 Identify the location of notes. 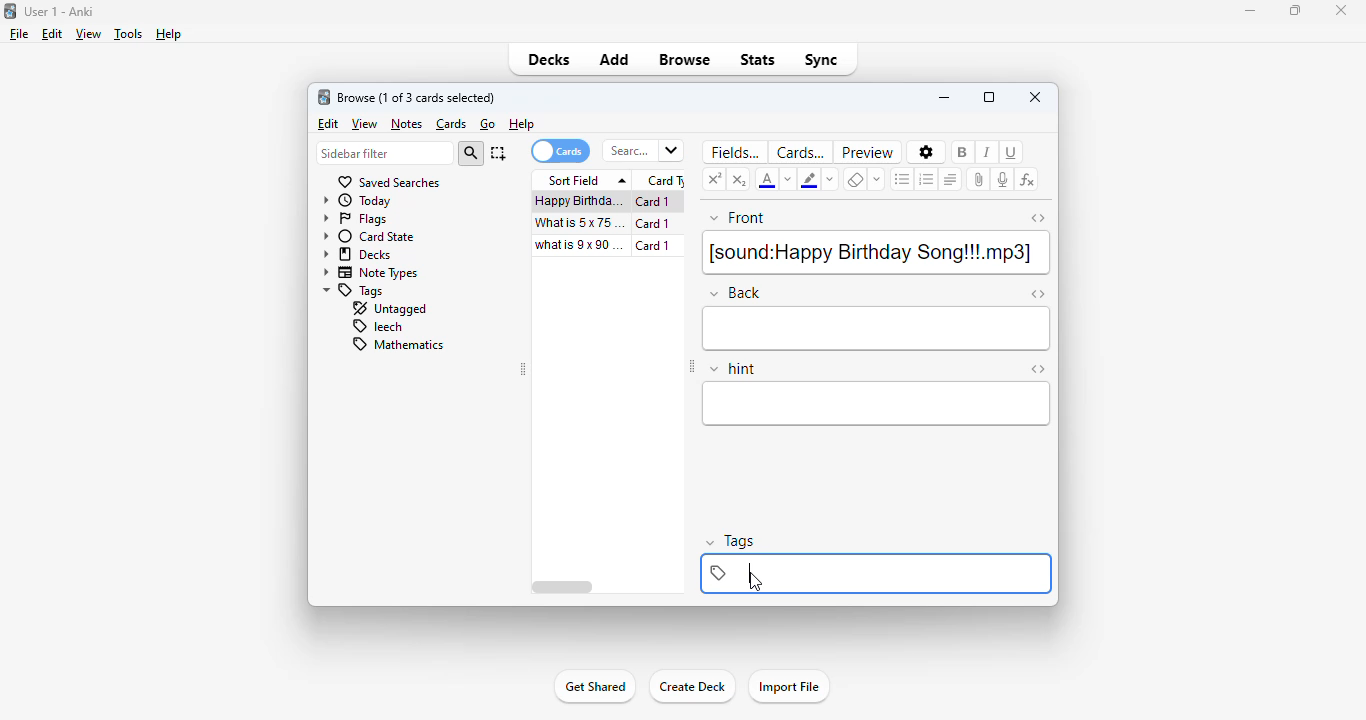
(406, 124).